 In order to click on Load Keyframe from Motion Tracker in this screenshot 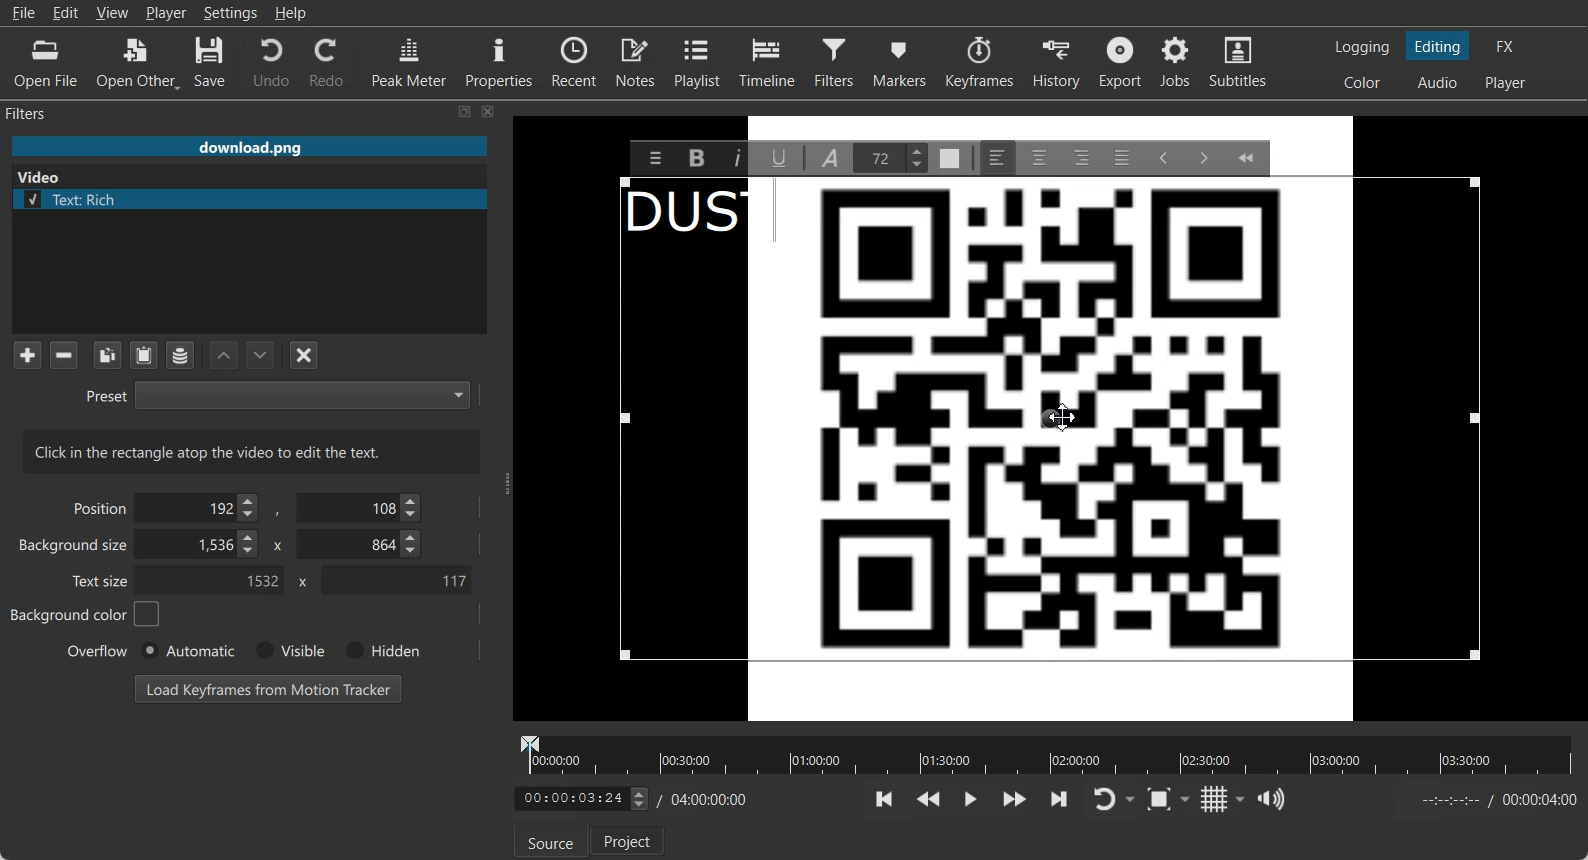, I will do `click(268, 688)`.